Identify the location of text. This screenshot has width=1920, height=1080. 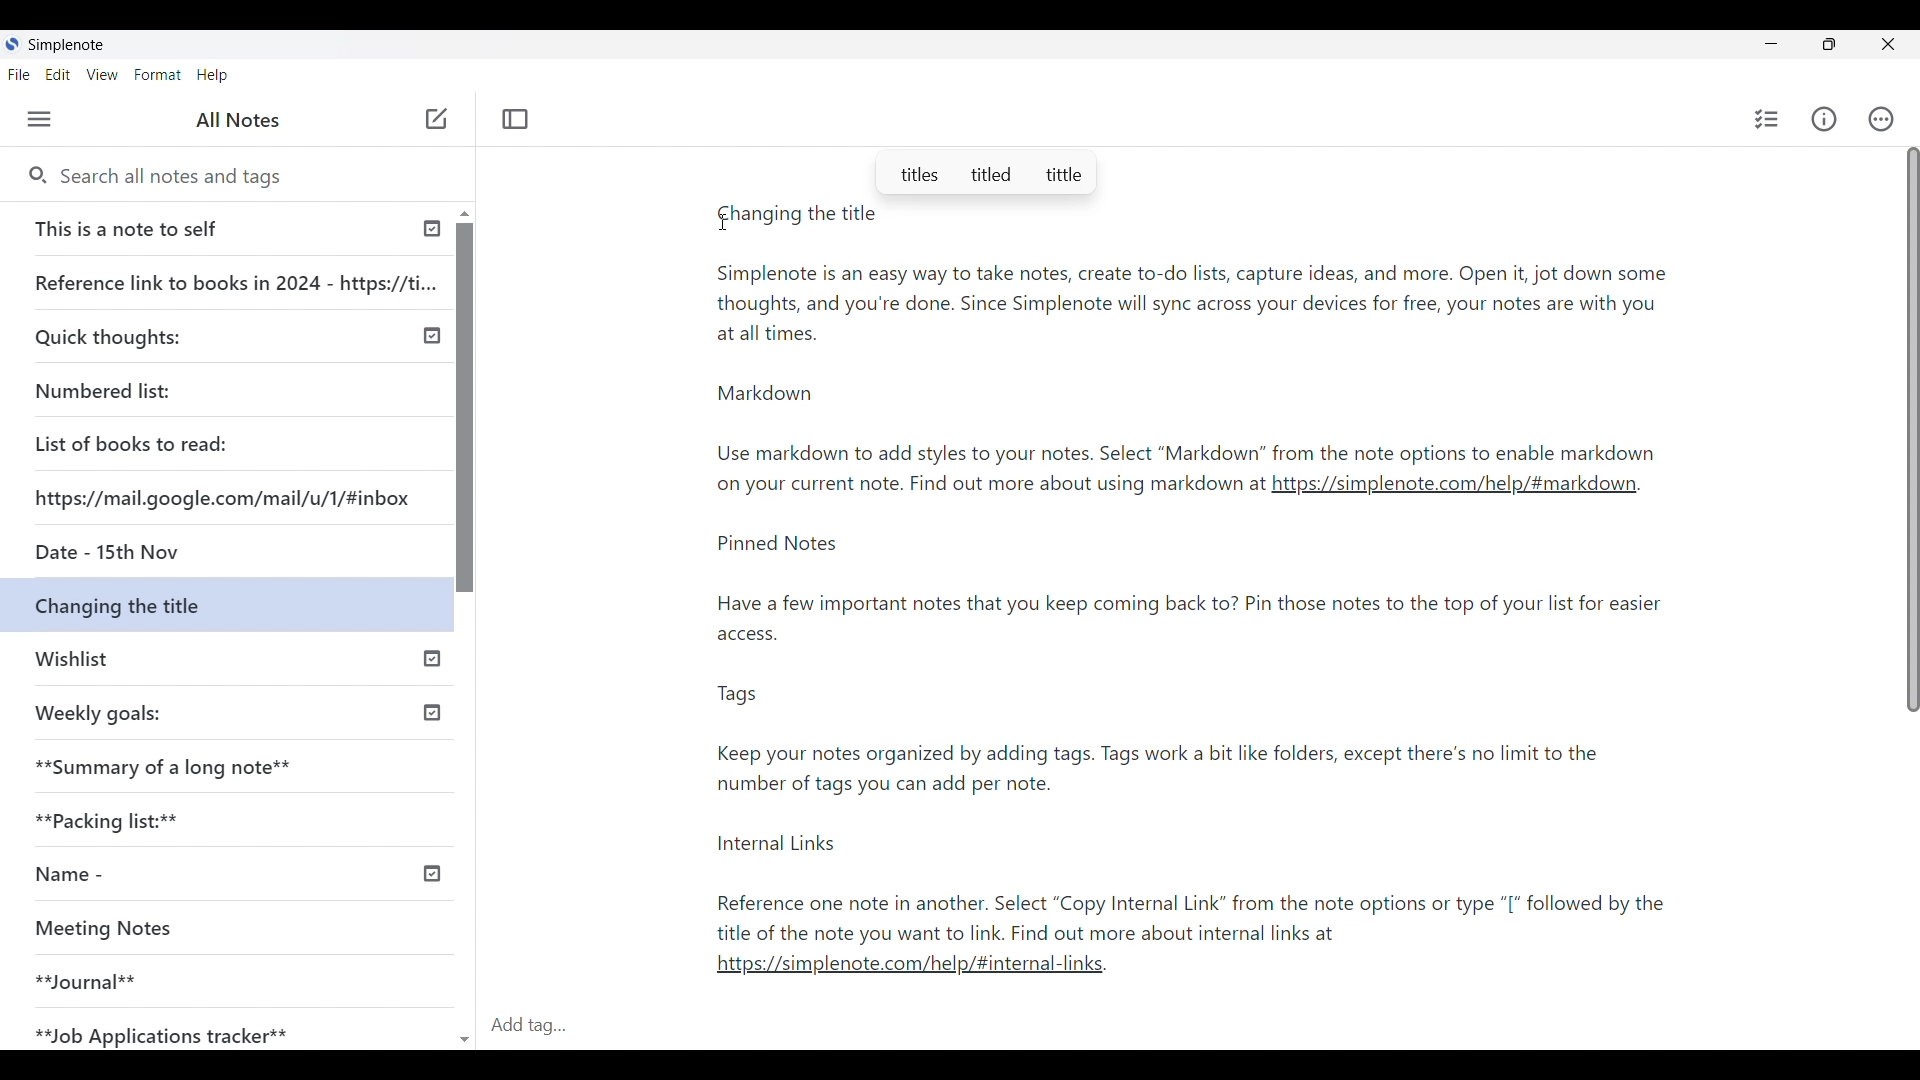
(987, 487).